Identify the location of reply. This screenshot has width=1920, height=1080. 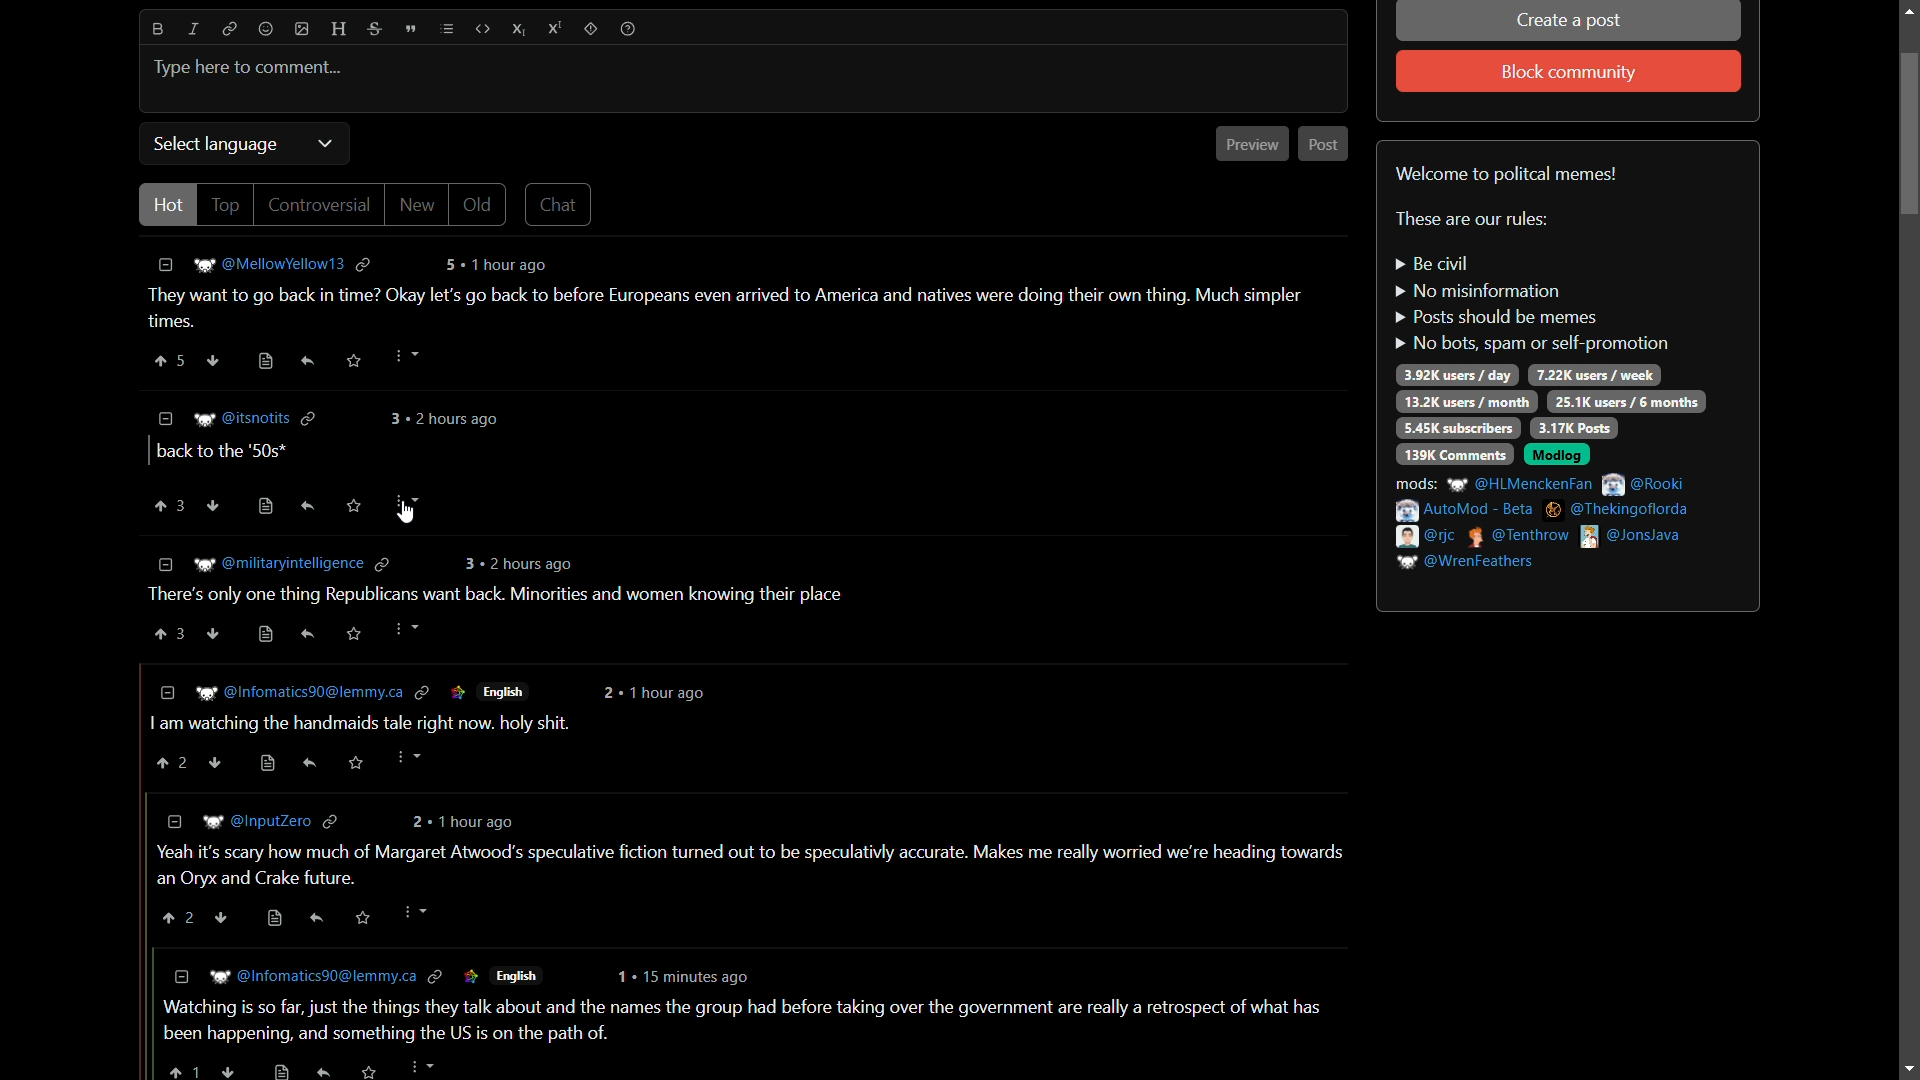
(309, 507).